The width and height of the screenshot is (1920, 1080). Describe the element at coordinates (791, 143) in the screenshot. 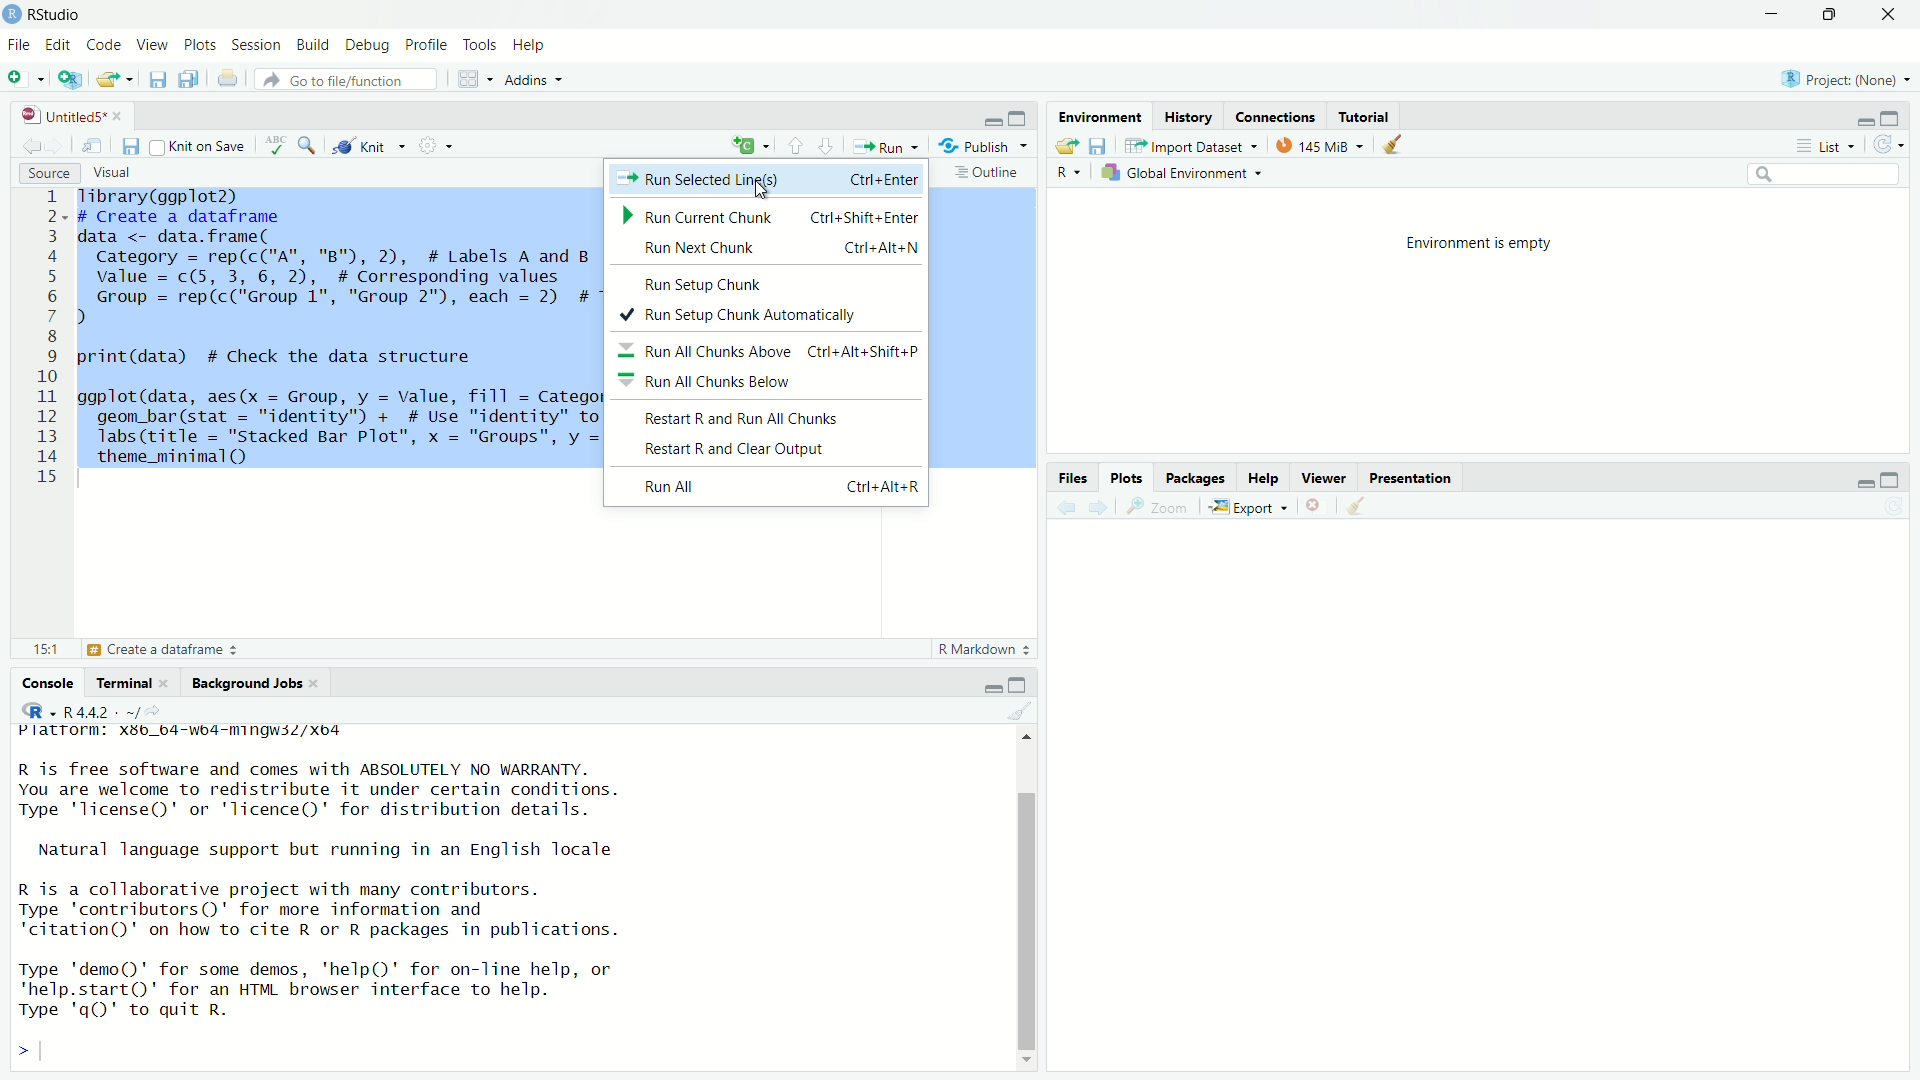

I see `Go to previous section/chunk (Ctrl + PgUp)` at that location.